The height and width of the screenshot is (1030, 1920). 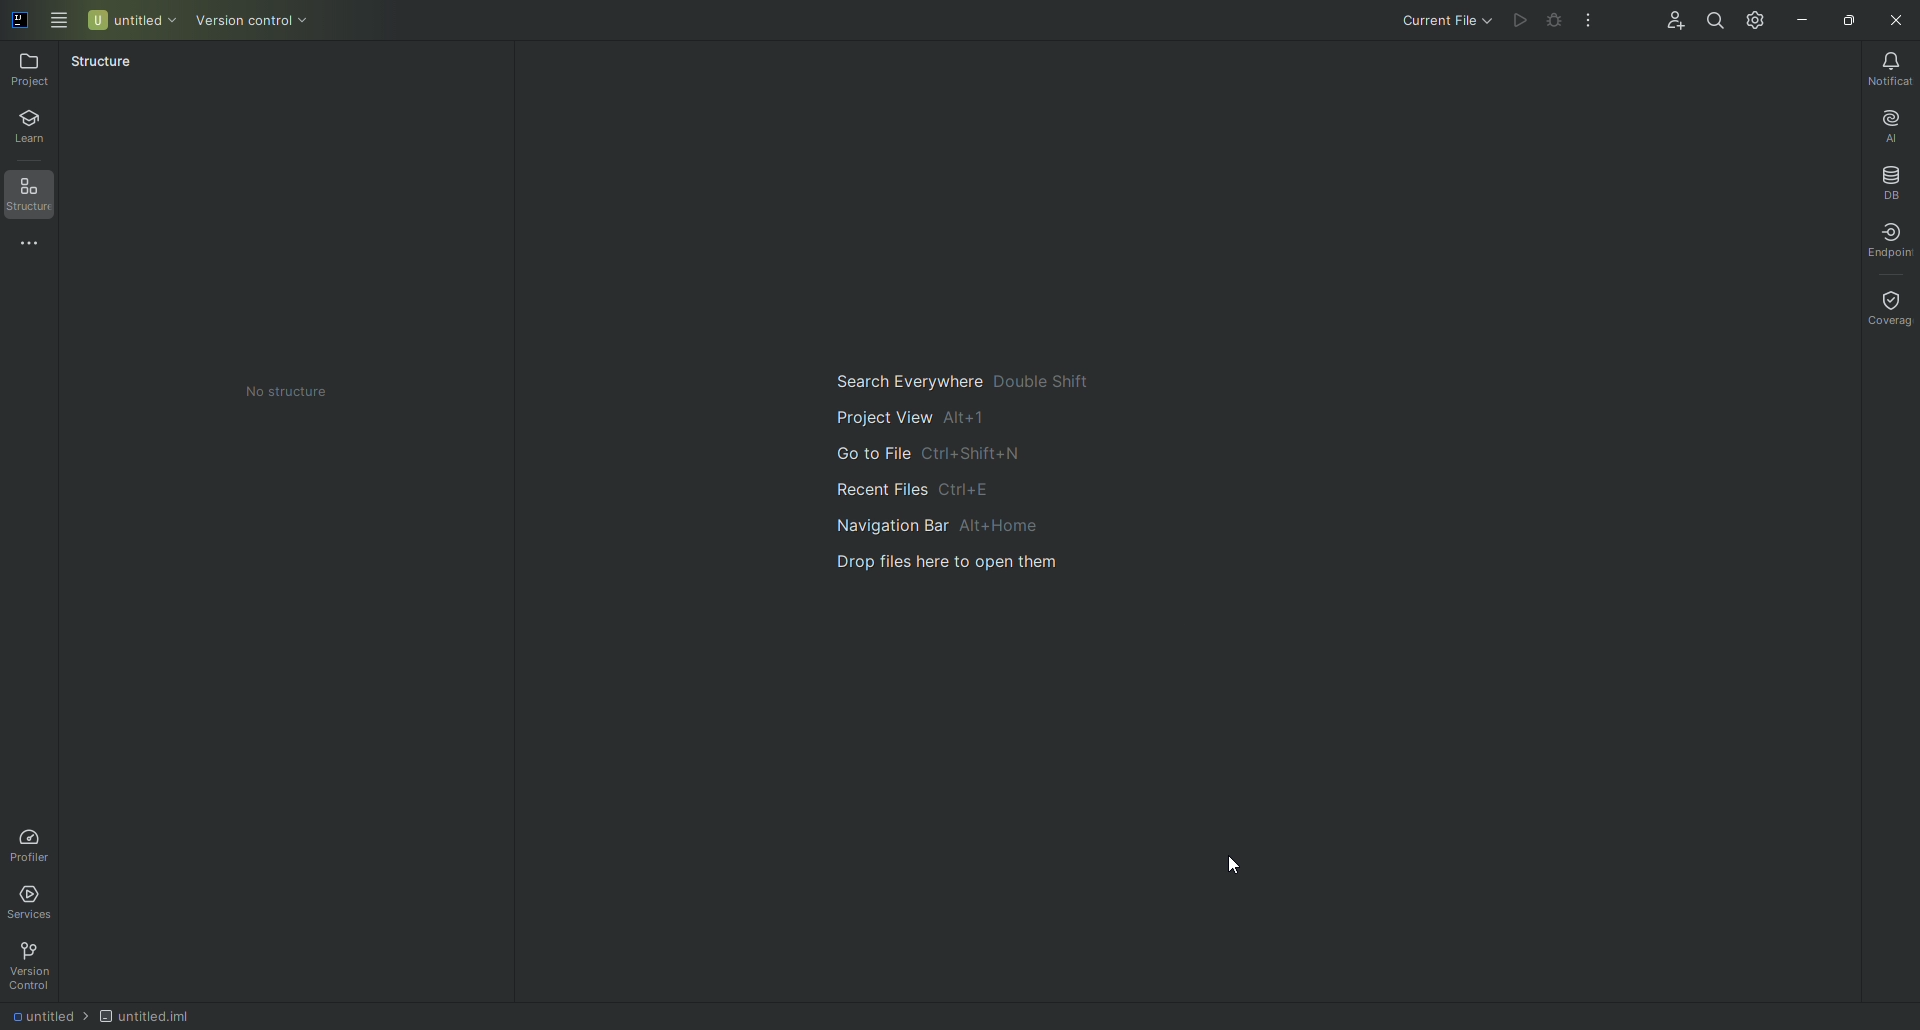 I want to click on Coverage, so click(x=1890, y=307).